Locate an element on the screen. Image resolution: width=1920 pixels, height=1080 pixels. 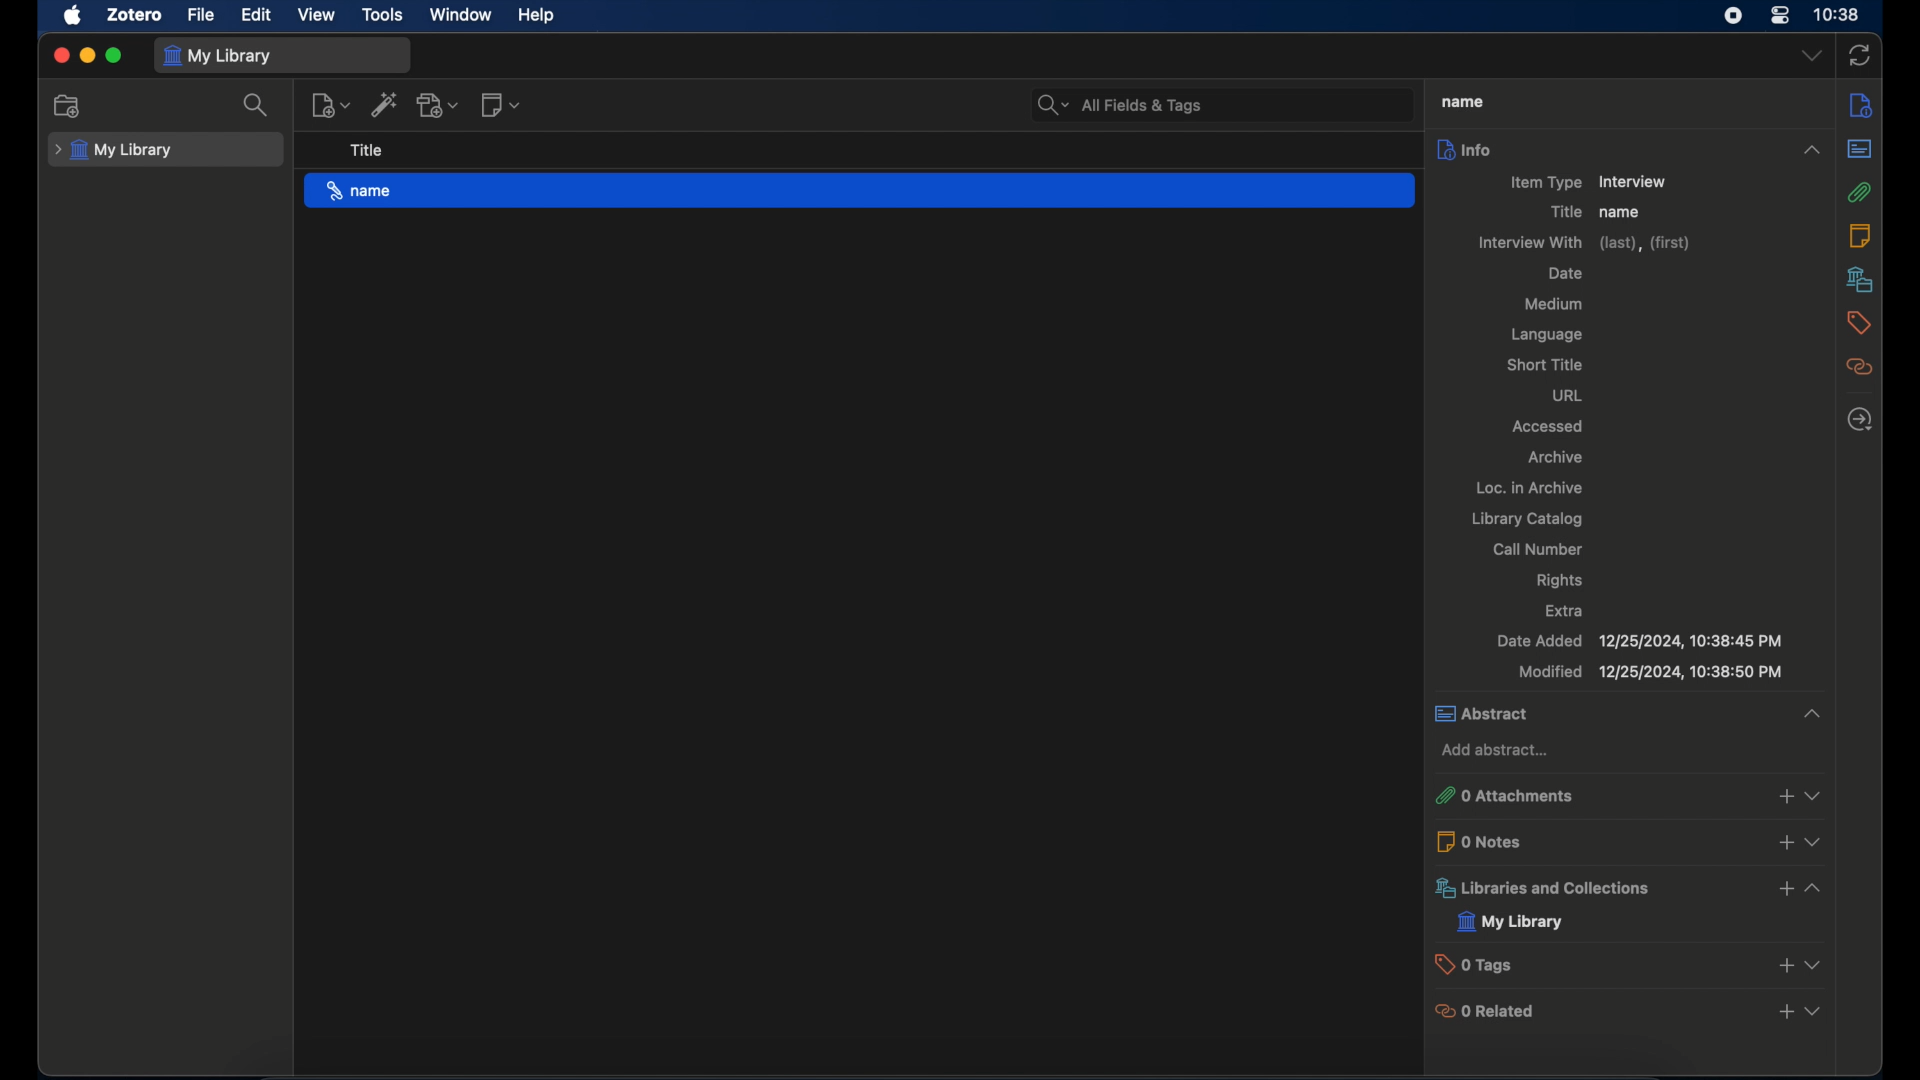
attachments is located at coordinates (1859, 192).